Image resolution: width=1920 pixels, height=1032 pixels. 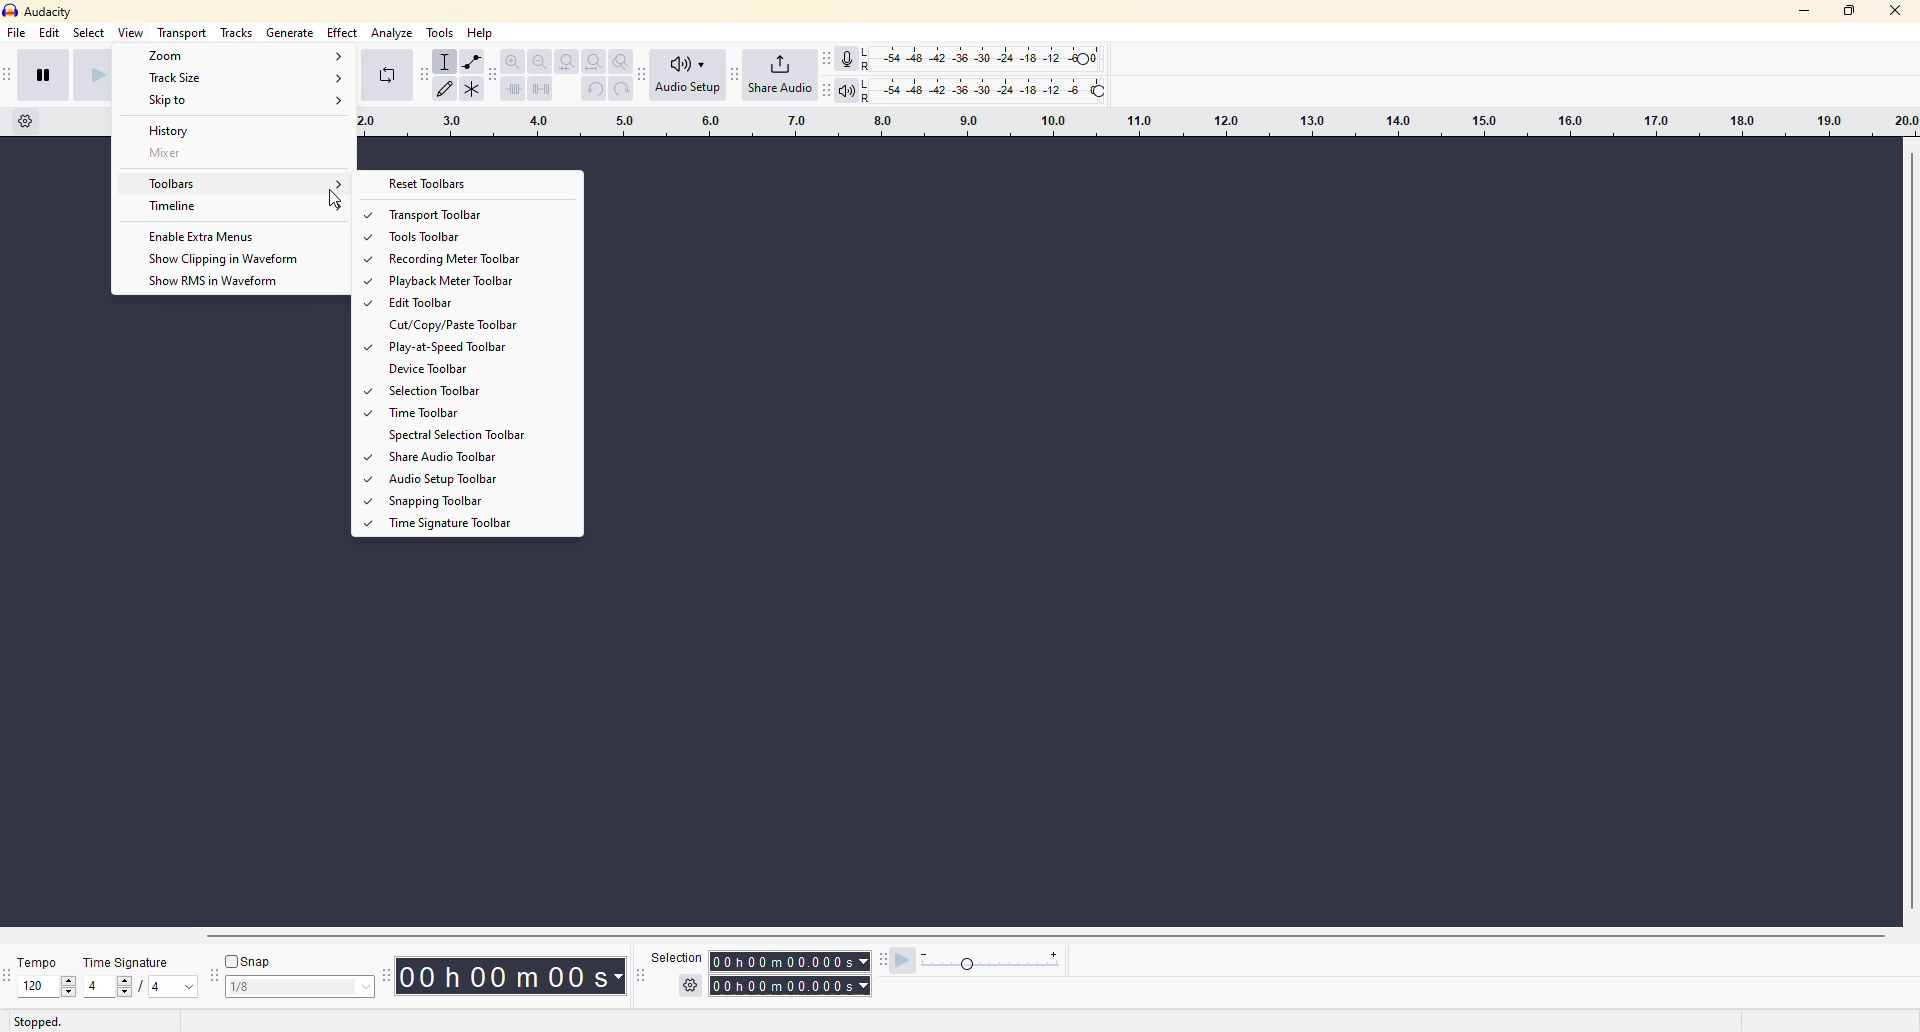 I want to click on 4, so click(x=96, y=985).